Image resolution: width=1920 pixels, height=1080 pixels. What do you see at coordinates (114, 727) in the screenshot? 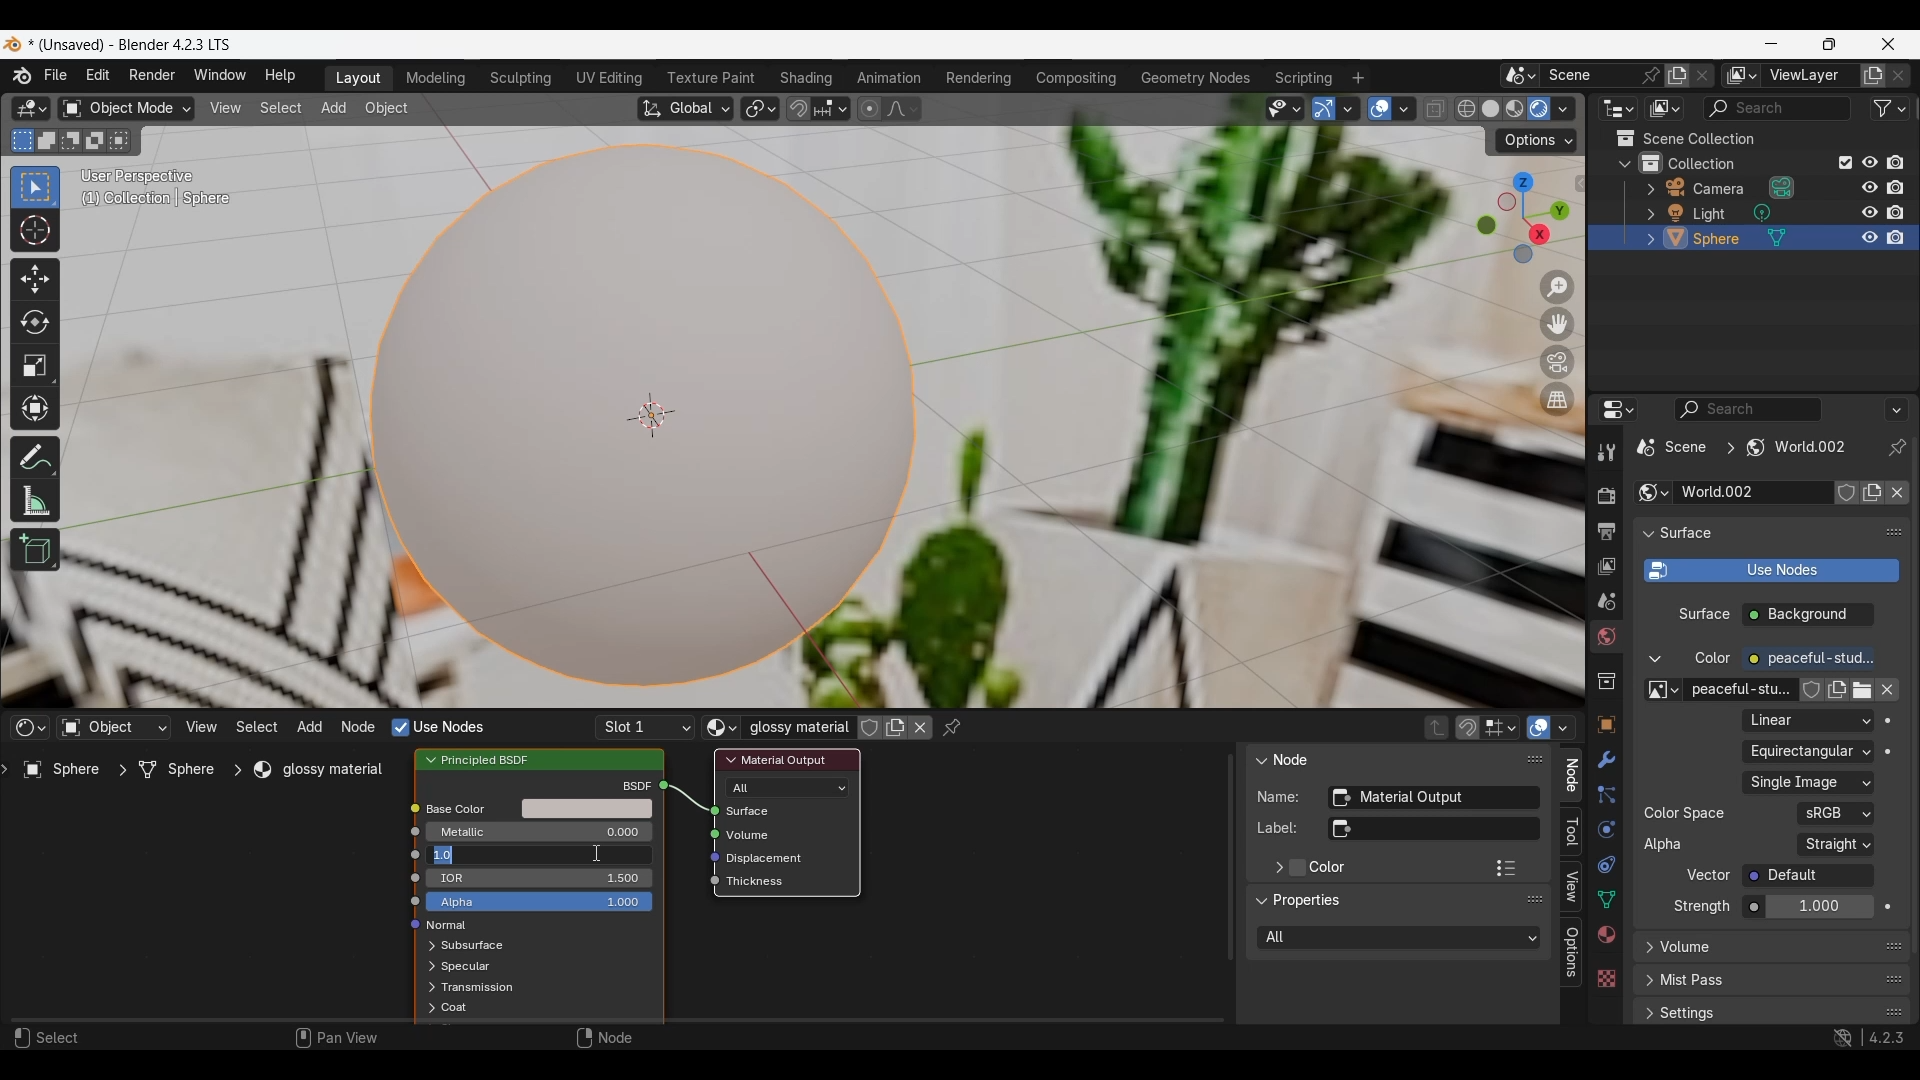
I see `Type of data to take shader from` at bounding box center [114, 727].